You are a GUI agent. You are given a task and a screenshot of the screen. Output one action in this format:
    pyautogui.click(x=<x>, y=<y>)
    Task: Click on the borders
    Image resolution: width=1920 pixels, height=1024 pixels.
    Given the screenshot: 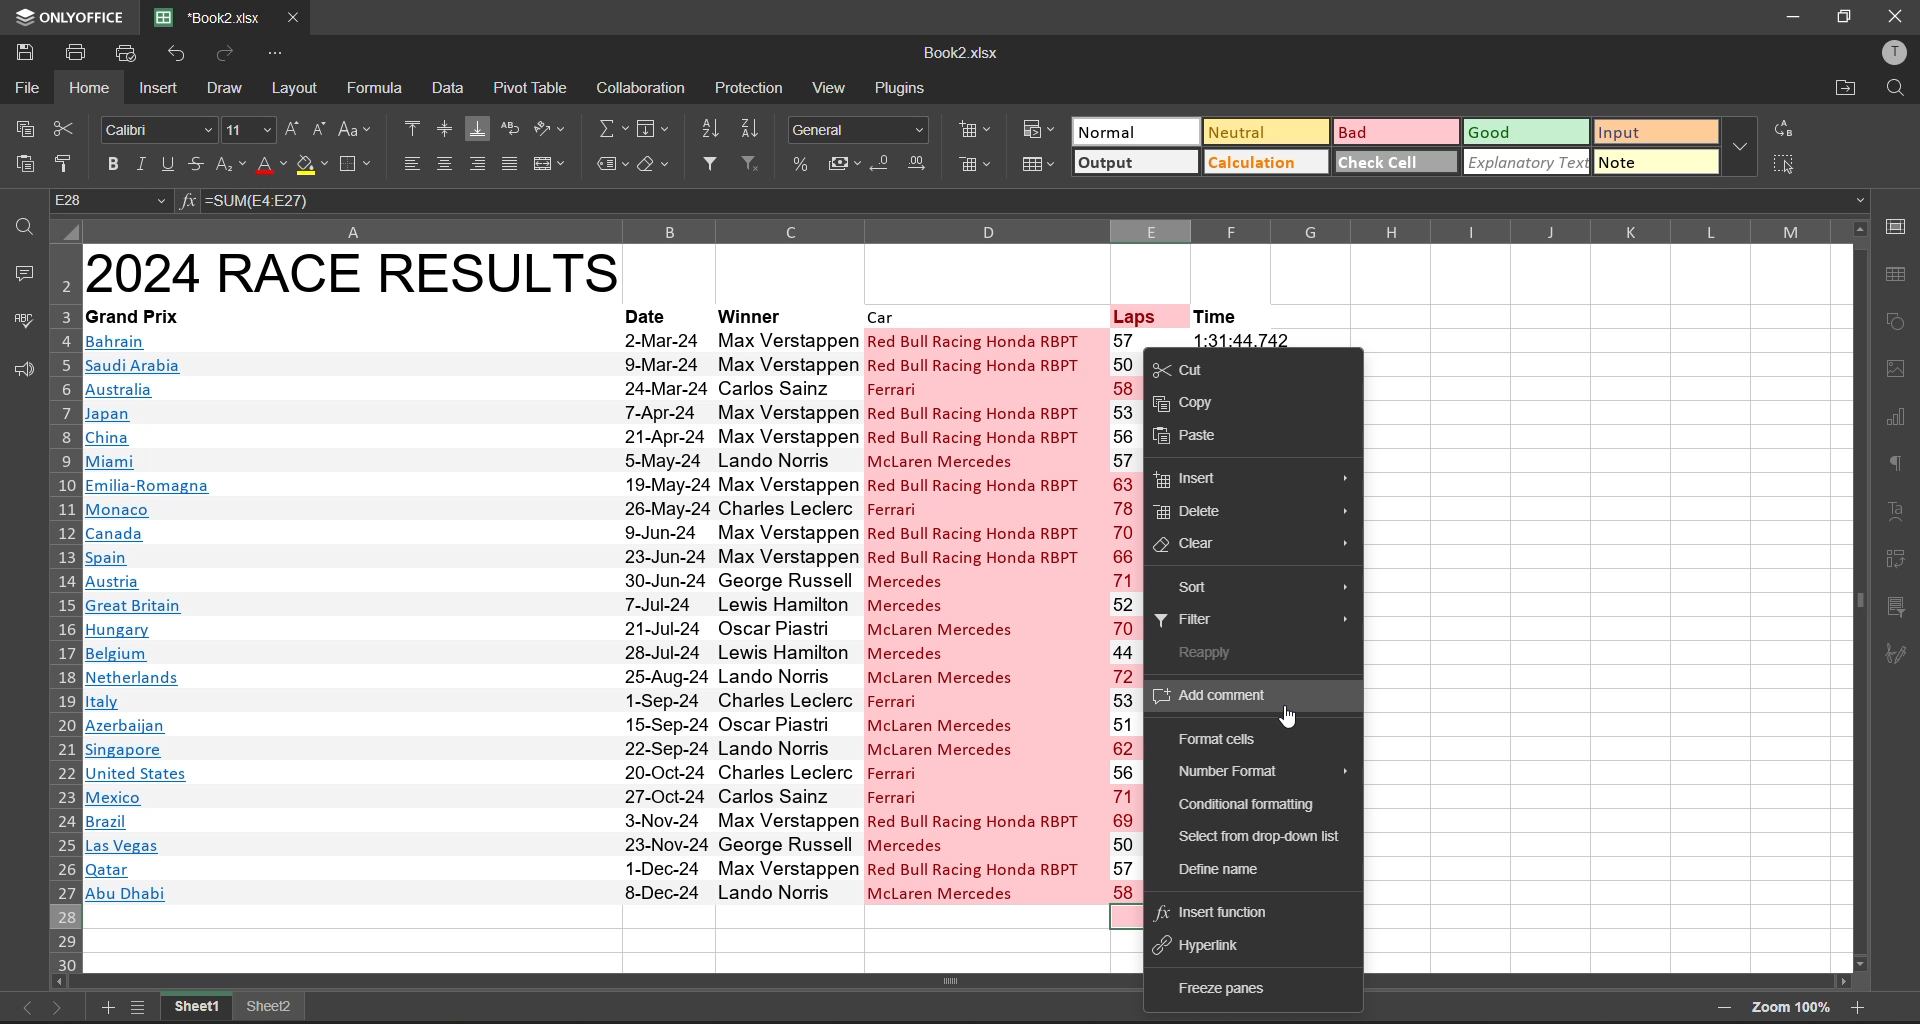 What is the action you would take?
    pyautogui.click(x=358, y=165)
    